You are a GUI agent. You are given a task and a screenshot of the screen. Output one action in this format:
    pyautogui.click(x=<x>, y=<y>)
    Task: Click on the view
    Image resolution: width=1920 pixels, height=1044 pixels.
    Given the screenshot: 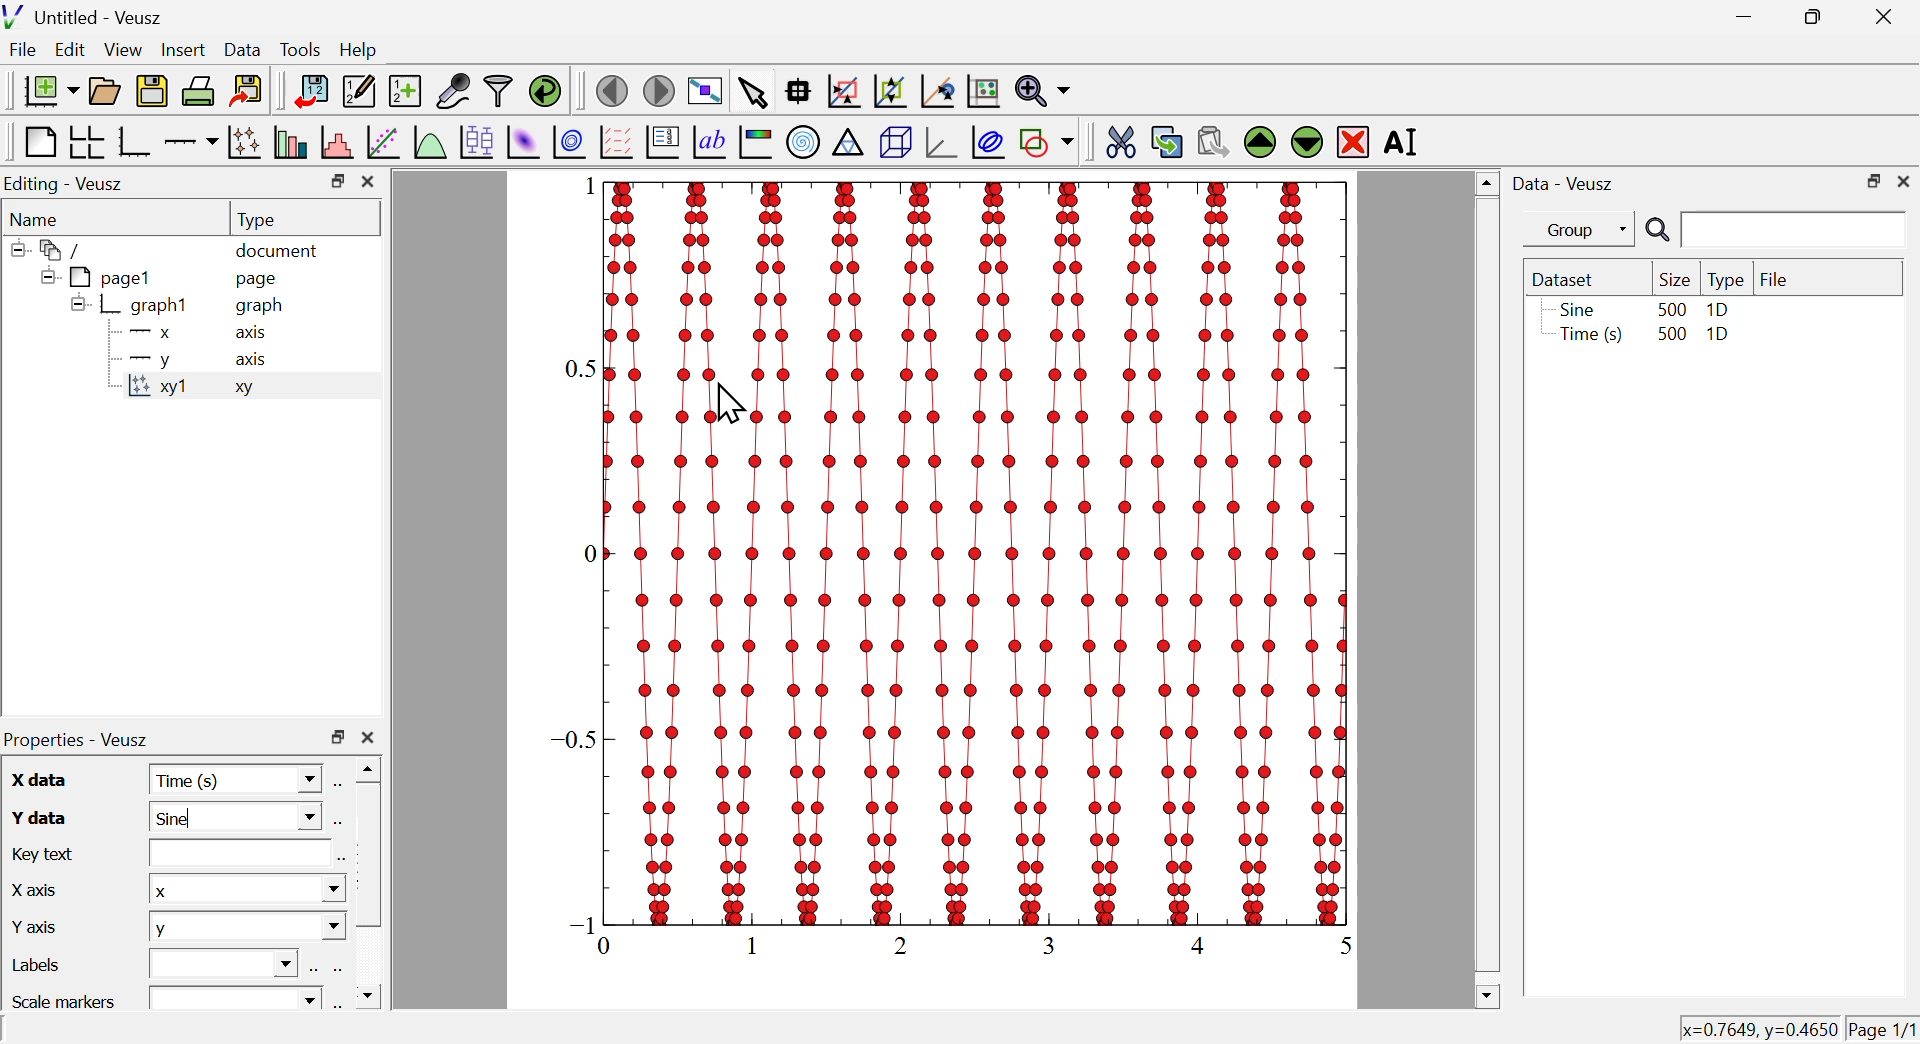 What is the action you would take?
    pyautogui.click(x=125, y=49)
    